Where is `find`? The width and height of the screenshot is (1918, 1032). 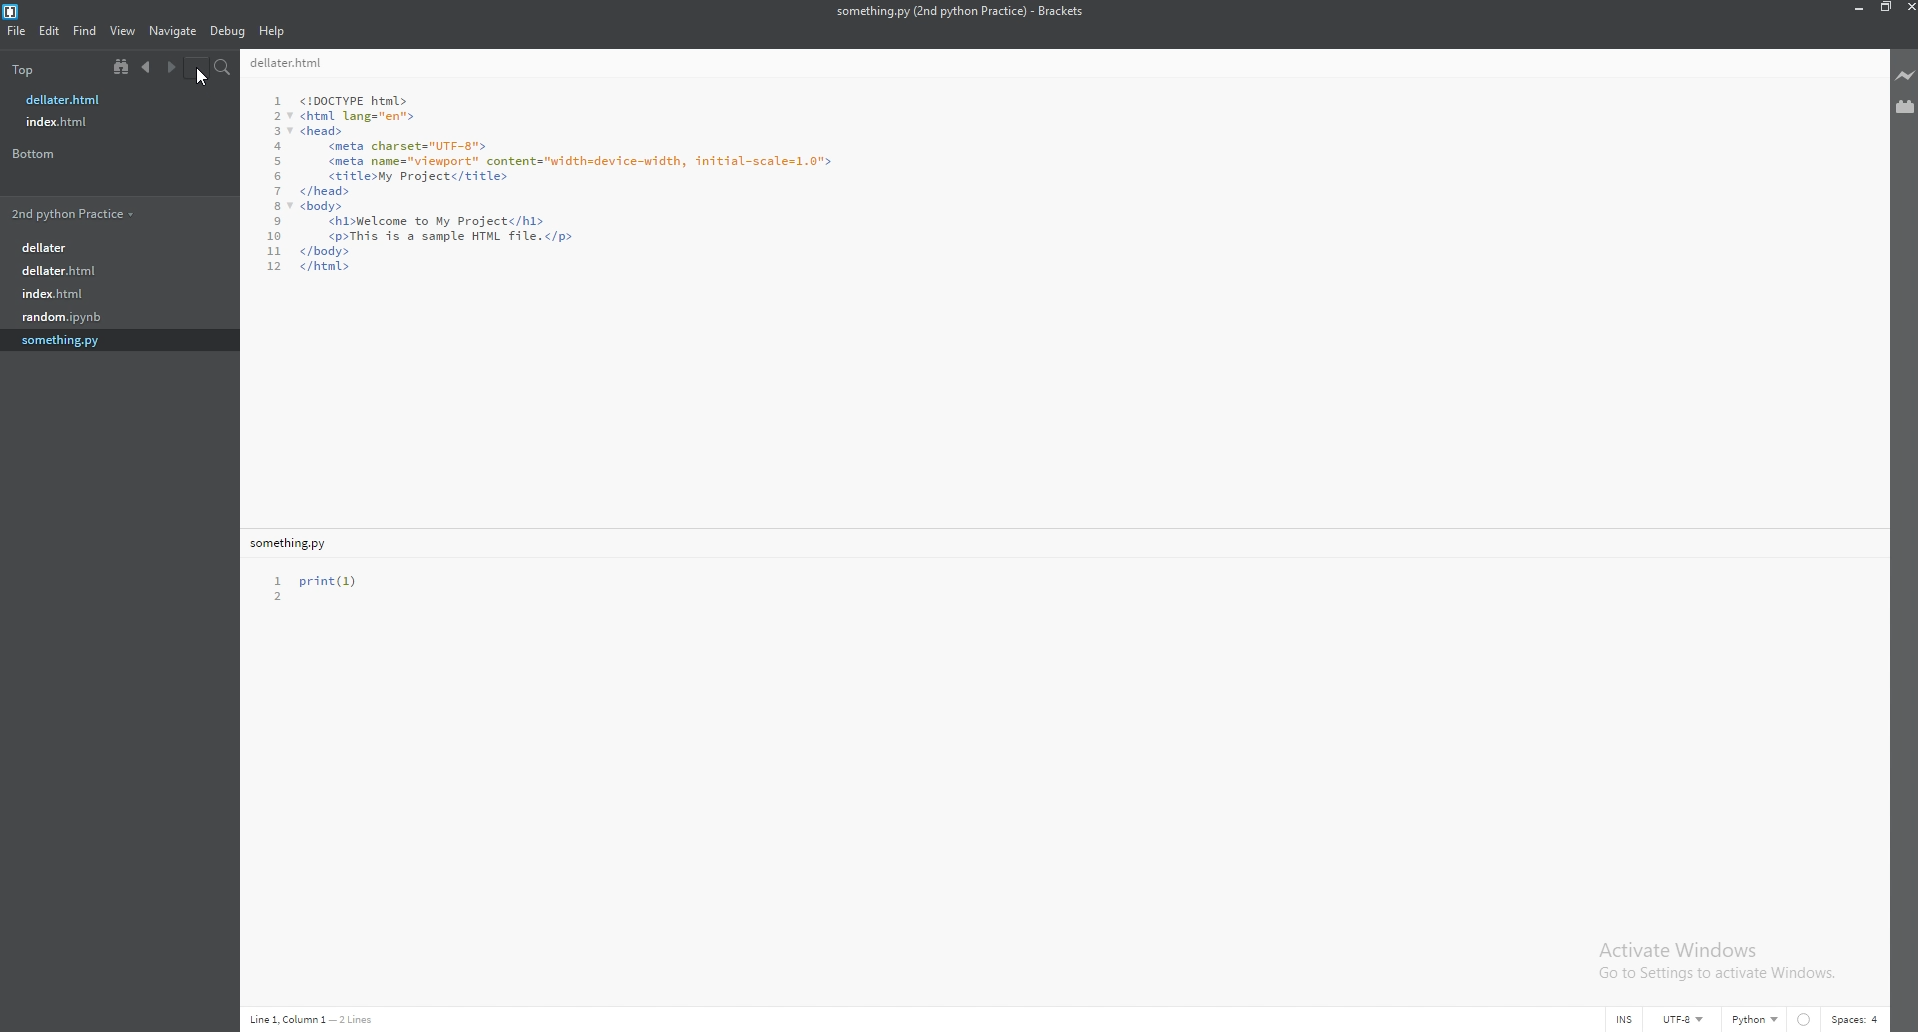
find is located at coordinates (87, 31).